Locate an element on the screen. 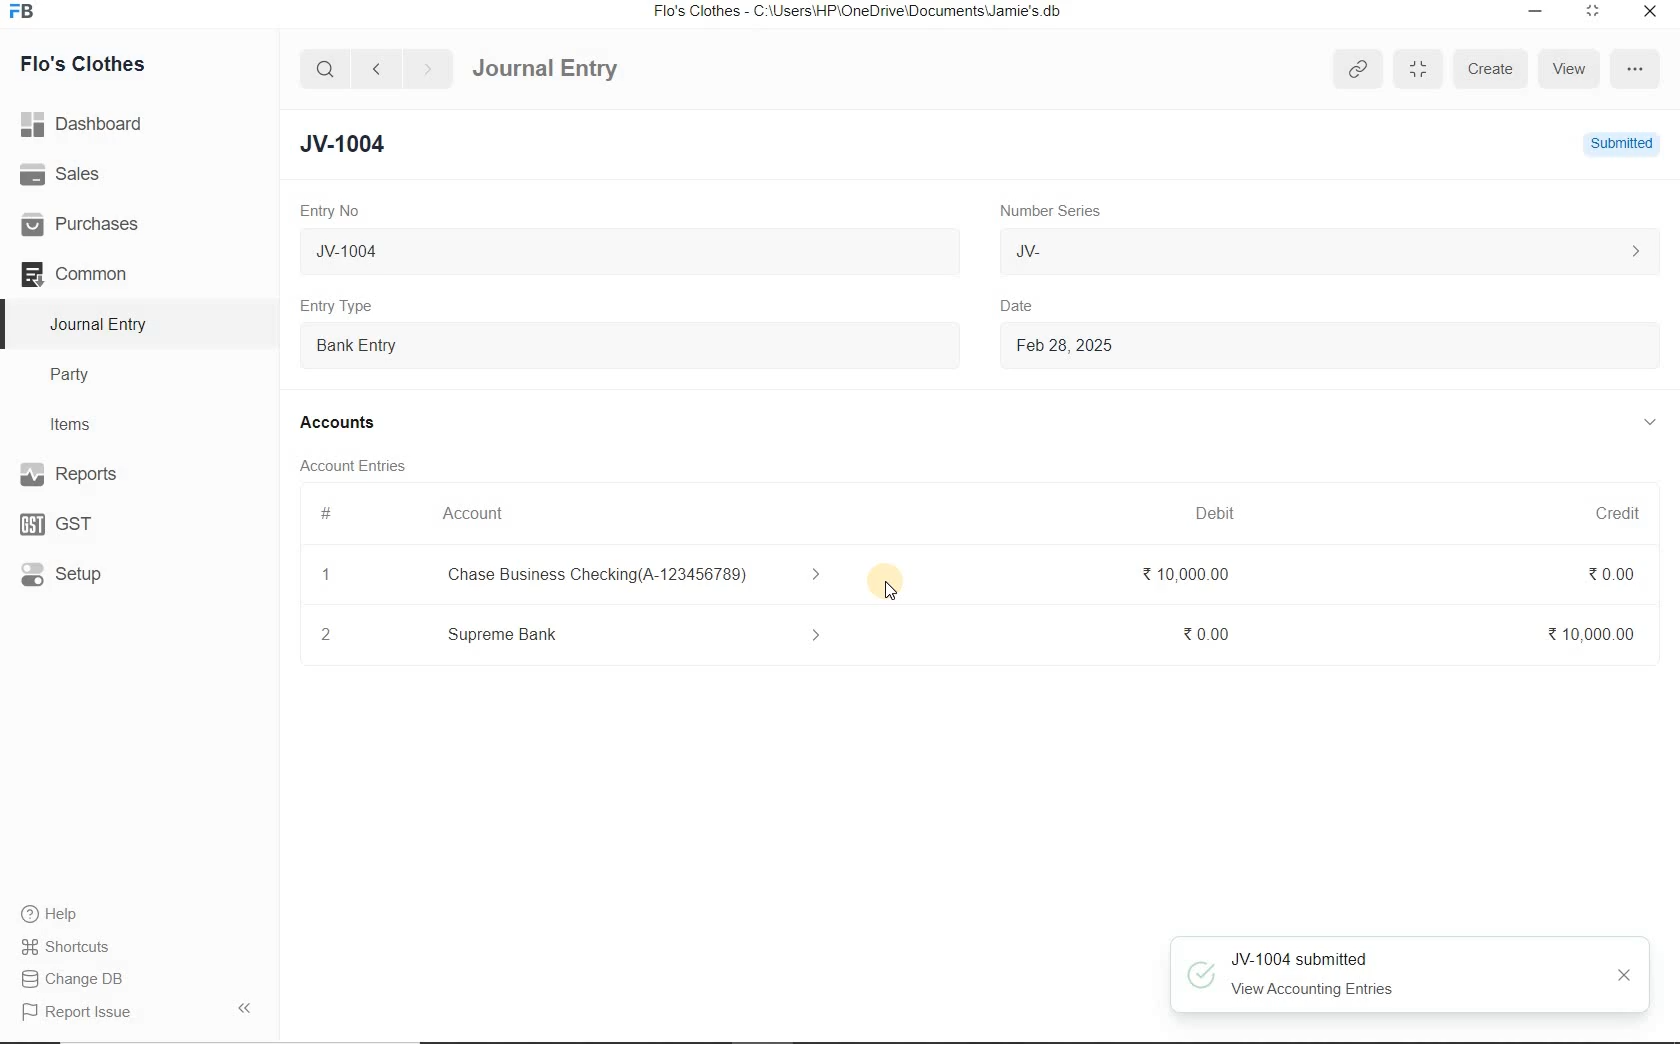  Setup is located at coordinates (81, 573).